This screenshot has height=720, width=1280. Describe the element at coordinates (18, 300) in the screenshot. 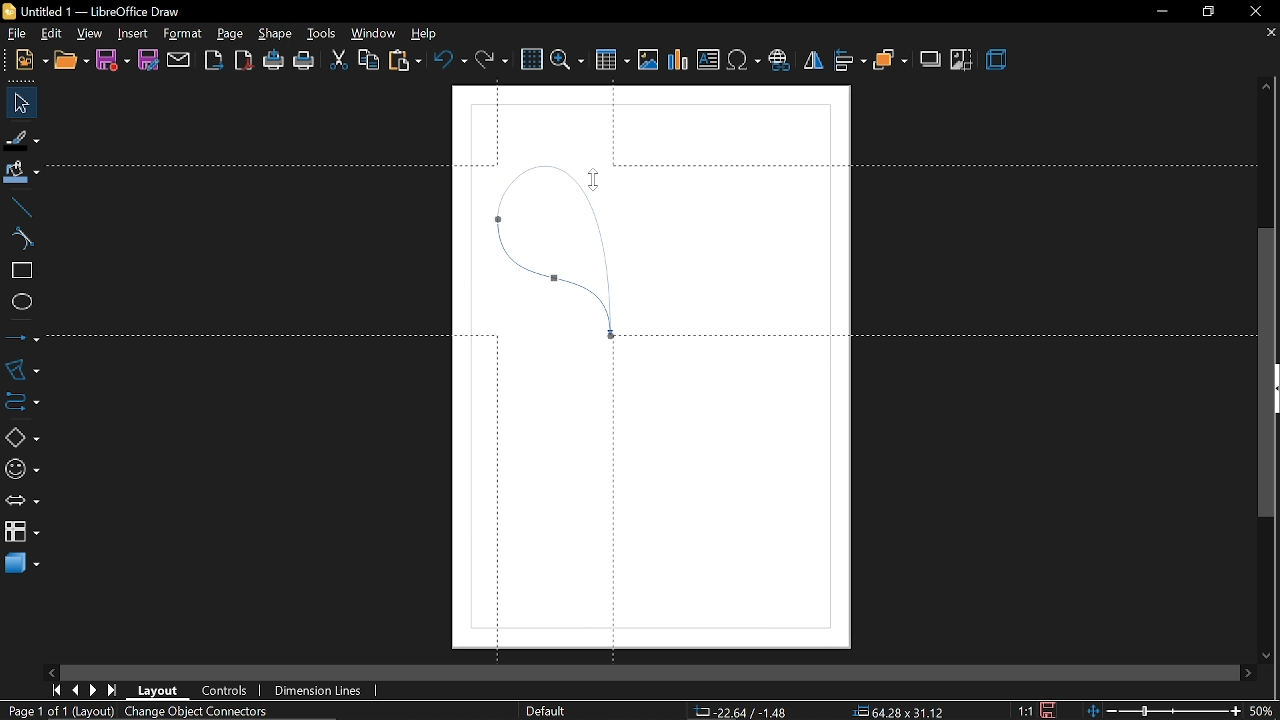

I see `ellipse` at that location.